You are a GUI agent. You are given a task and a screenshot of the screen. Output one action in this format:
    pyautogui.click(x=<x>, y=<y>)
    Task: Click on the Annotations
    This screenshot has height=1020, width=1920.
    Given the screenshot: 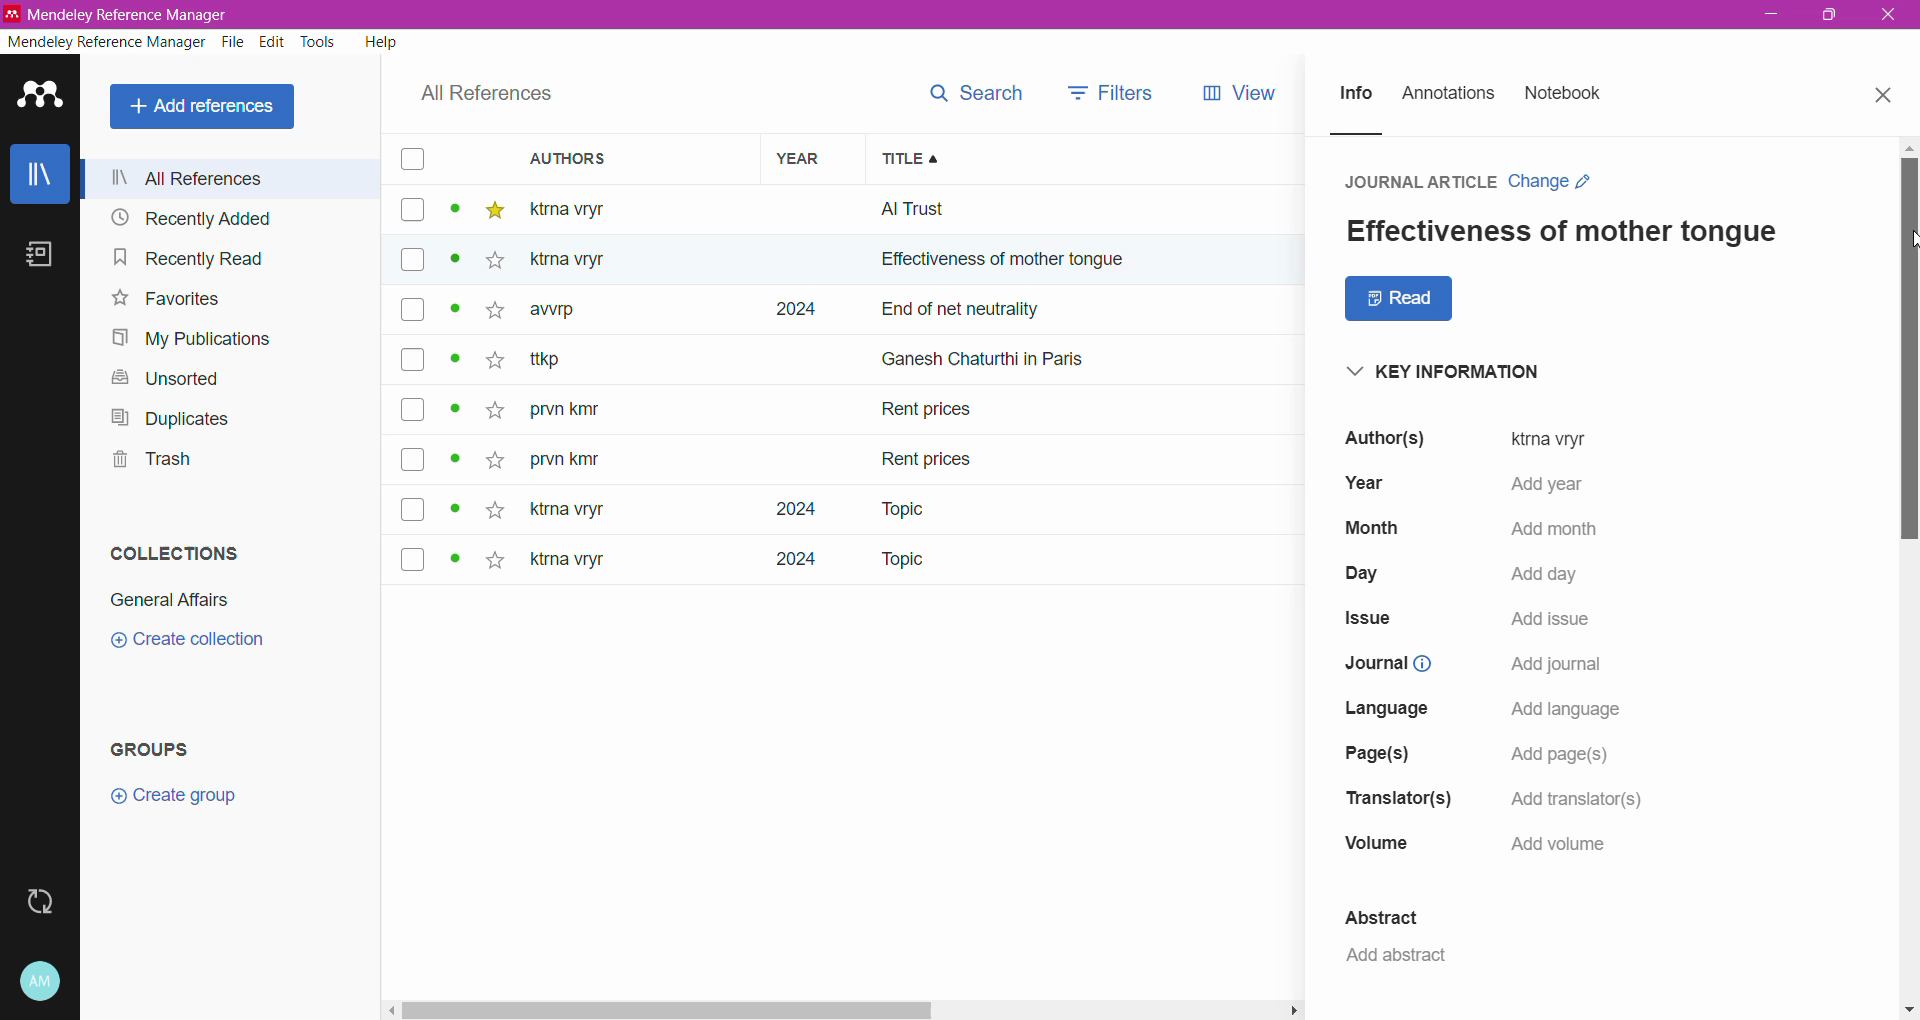 What is the action you would take?
    pyautogui.click(x=1448, y=95)
    